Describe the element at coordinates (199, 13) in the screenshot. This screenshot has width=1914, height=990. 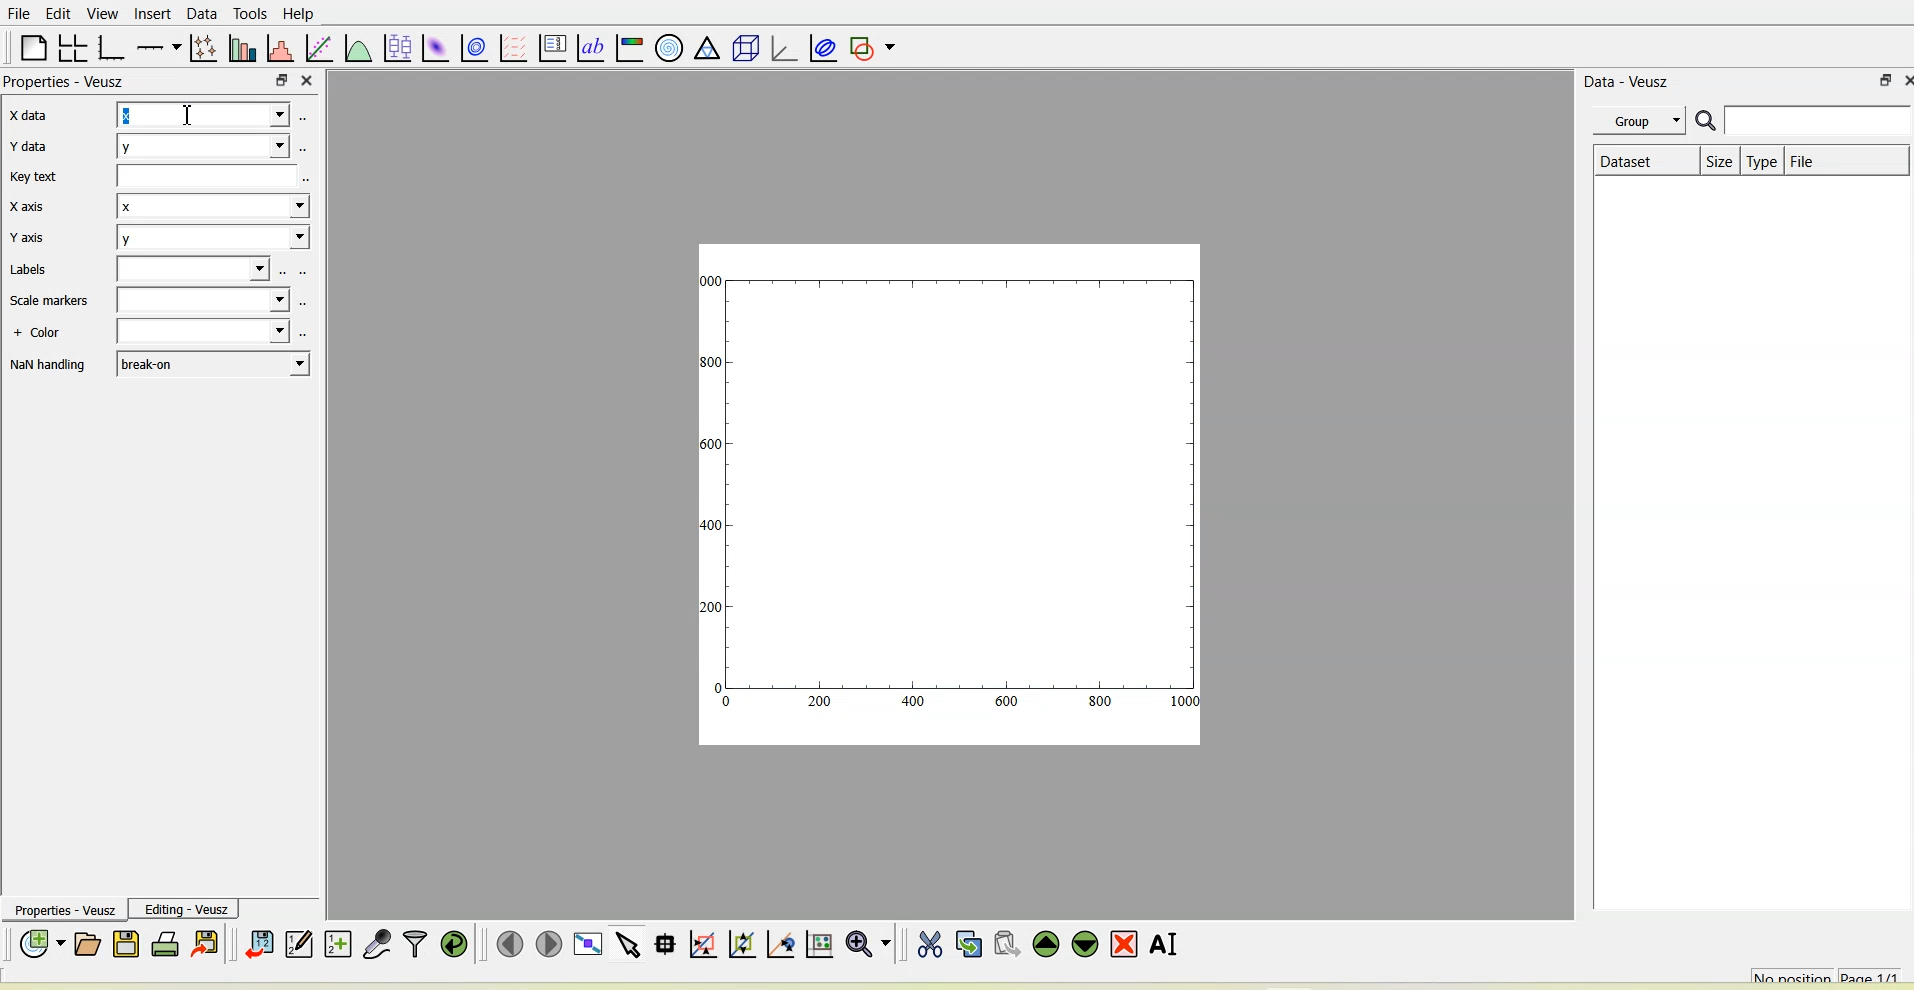
I see `Data` at that location.